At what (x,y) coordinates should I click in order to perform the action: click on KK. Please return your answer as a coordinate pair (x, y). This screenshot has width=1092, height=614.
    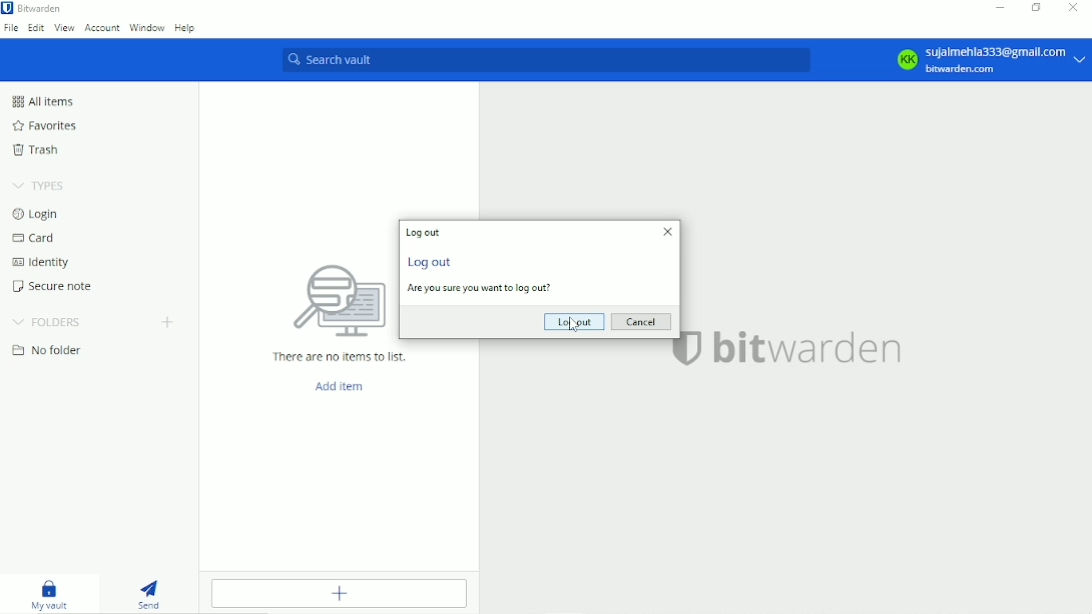
    Looking at the image, I should click on (906, 59).